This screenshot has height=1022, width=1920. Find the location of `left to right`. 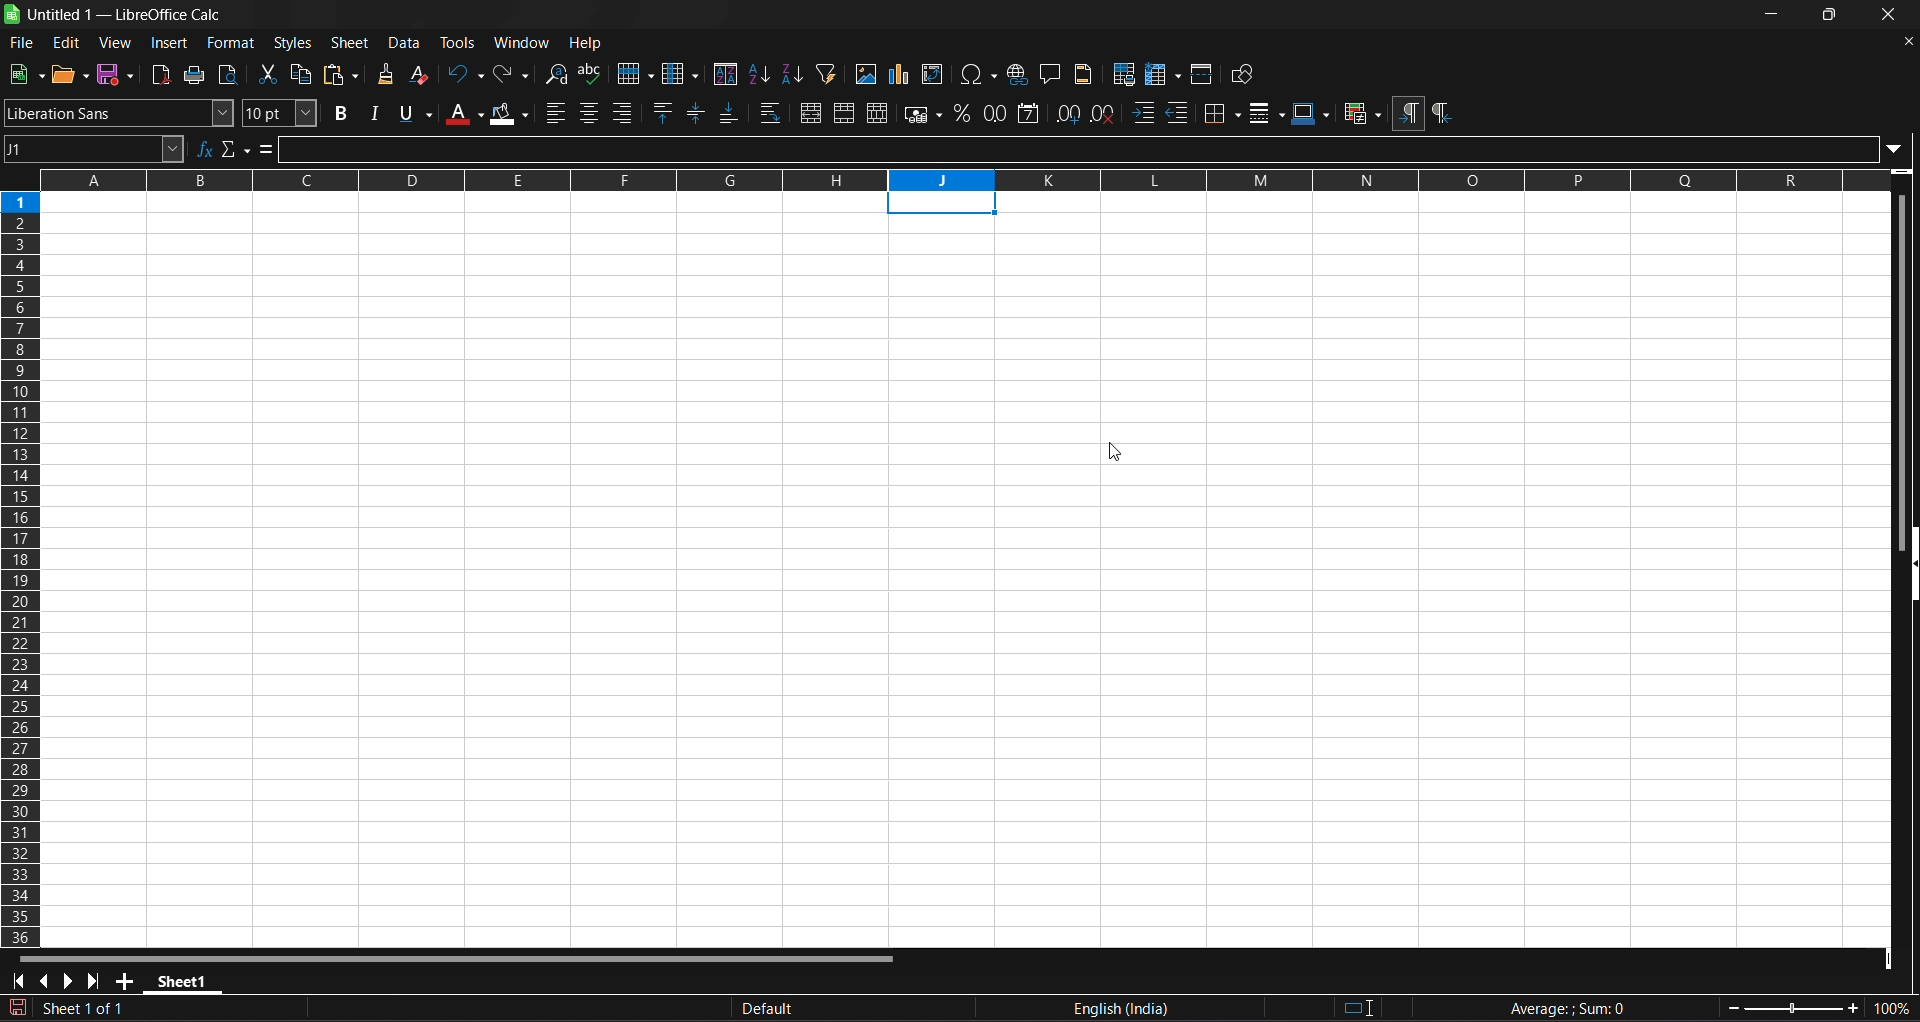

left to right is located at coordinates (1408, 115).